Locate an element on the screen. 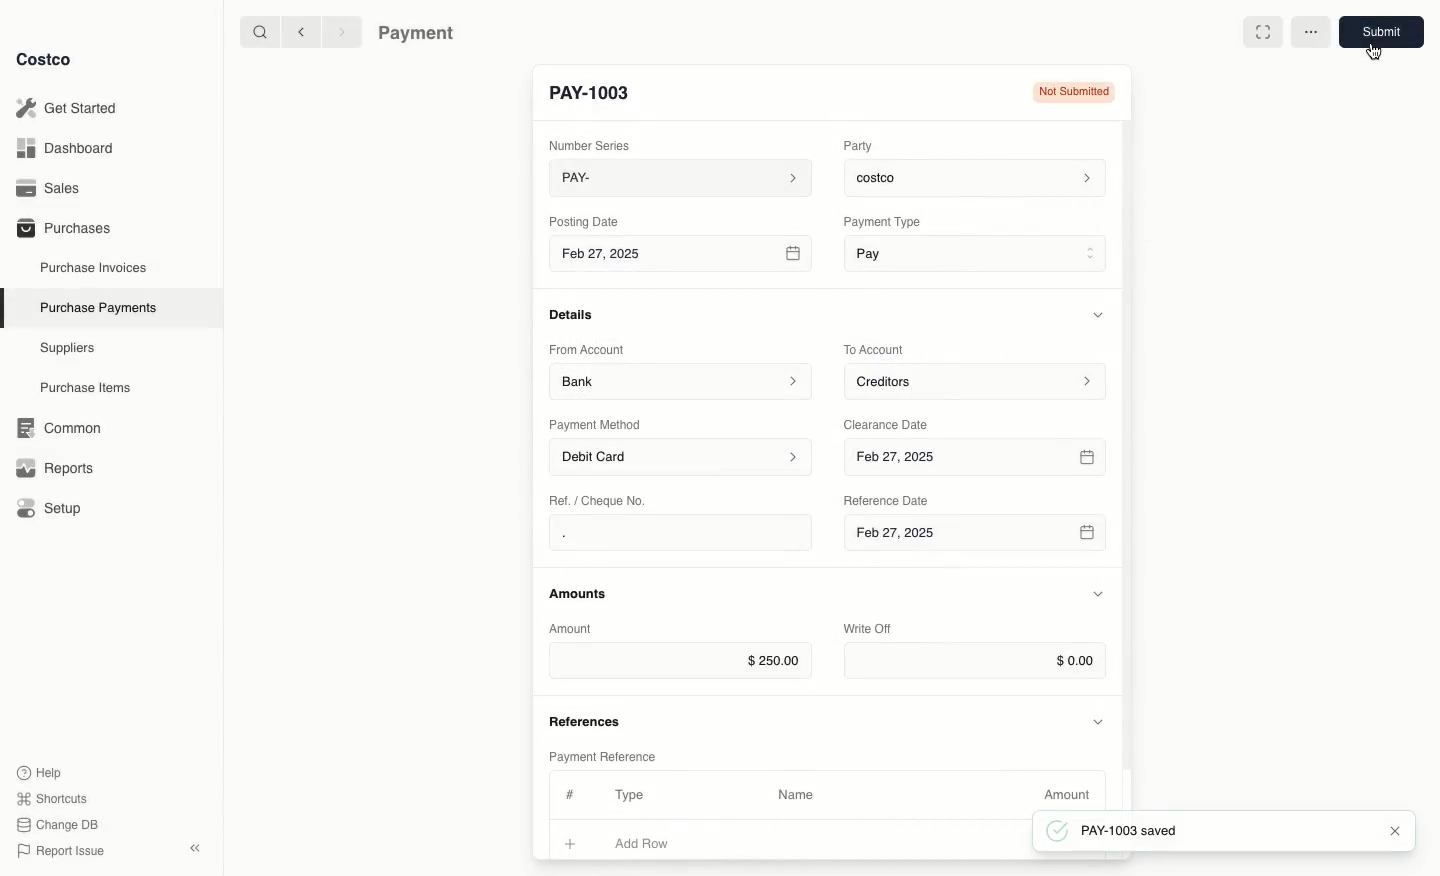 The height and width of the screenshot is (876, 1440). Payment Reference is located at coordinates (601, 754).